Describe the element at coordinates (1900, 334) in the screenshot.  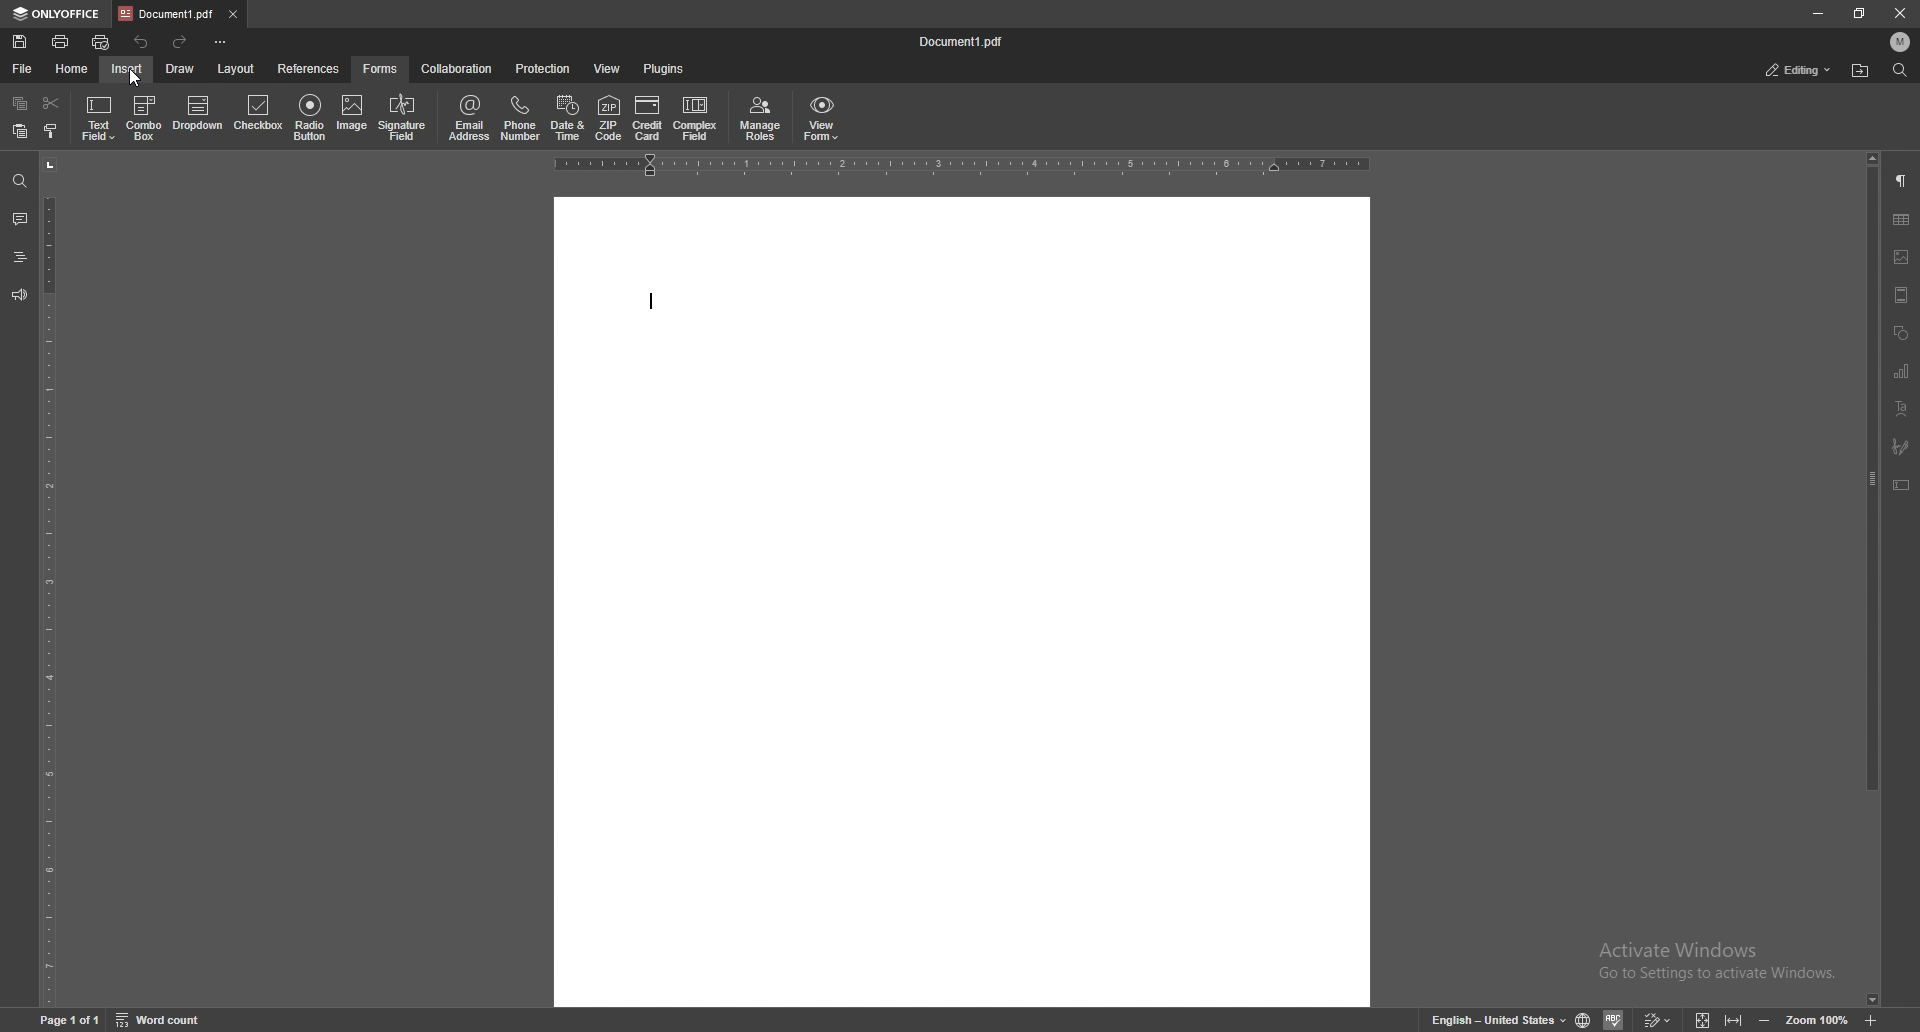
I see `shapes` at that location.